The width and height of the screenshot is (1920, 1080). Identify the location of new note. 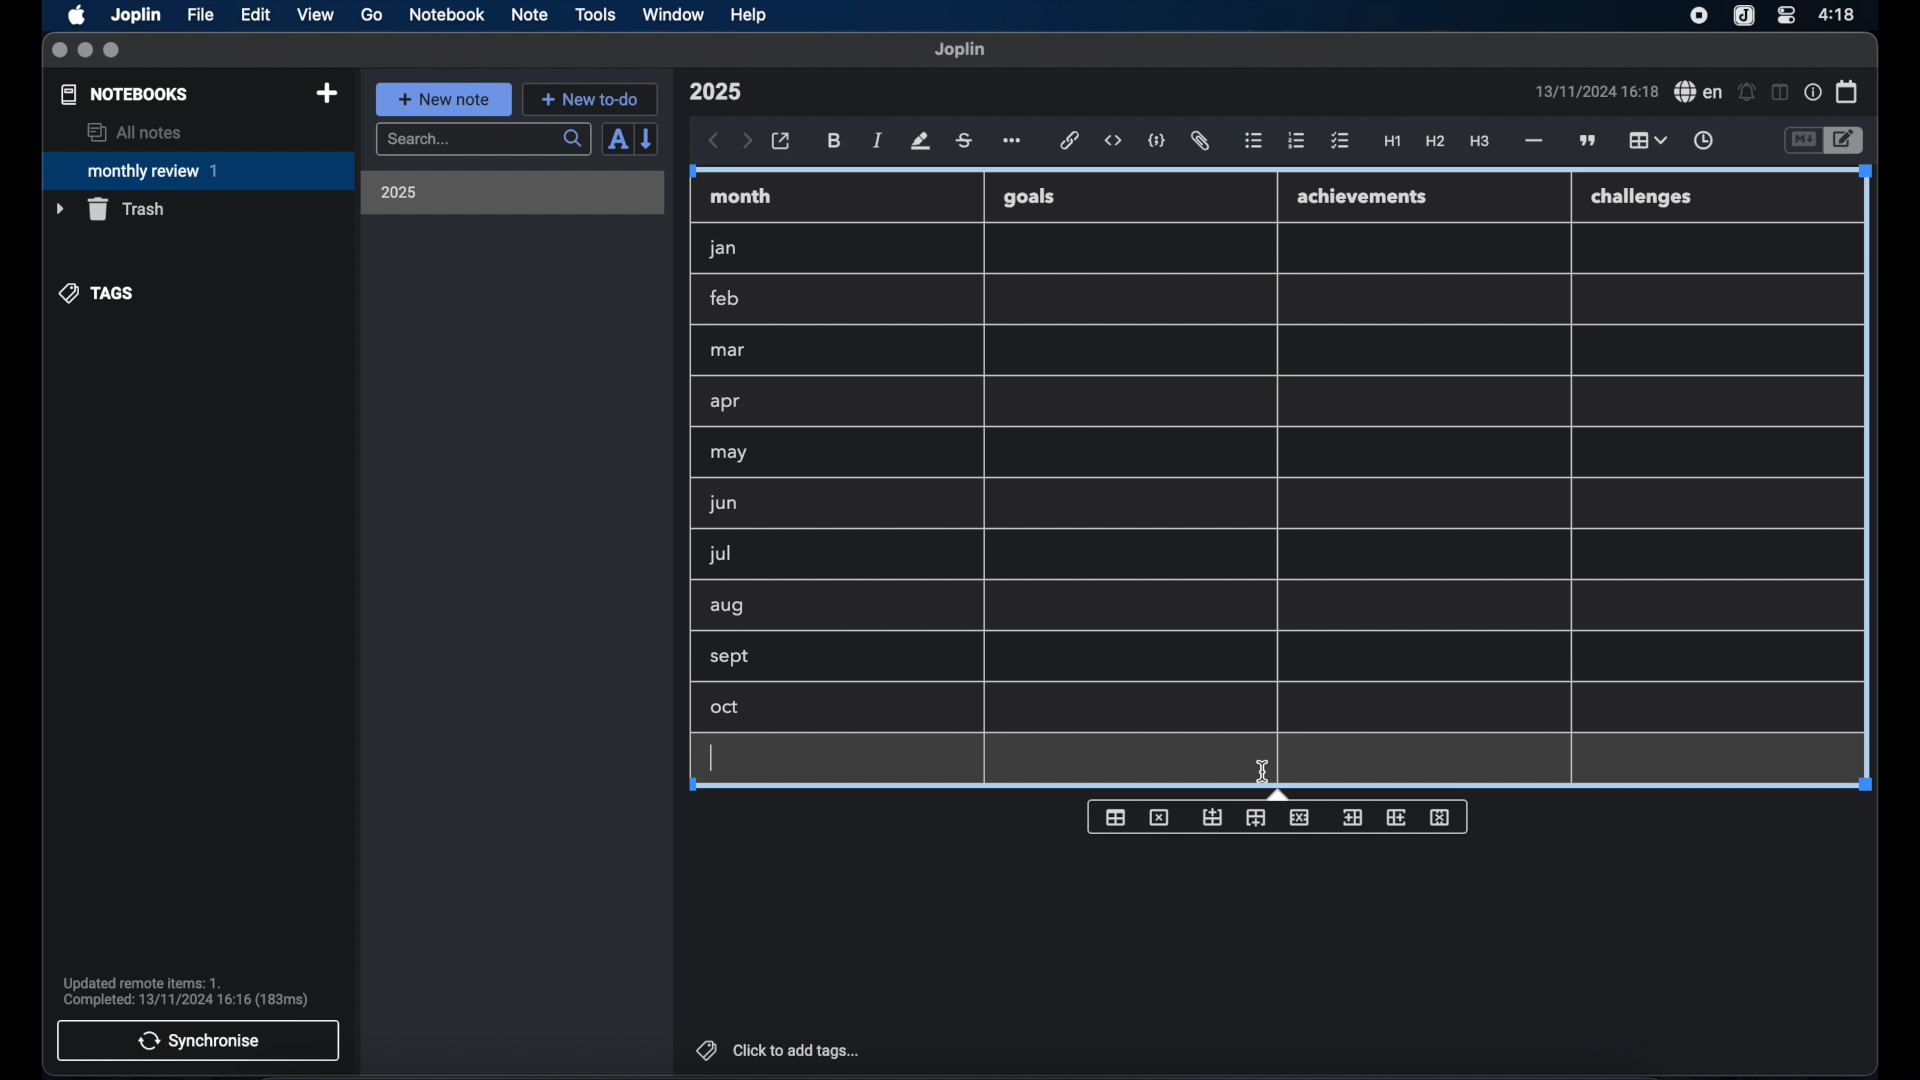
(443, 99).